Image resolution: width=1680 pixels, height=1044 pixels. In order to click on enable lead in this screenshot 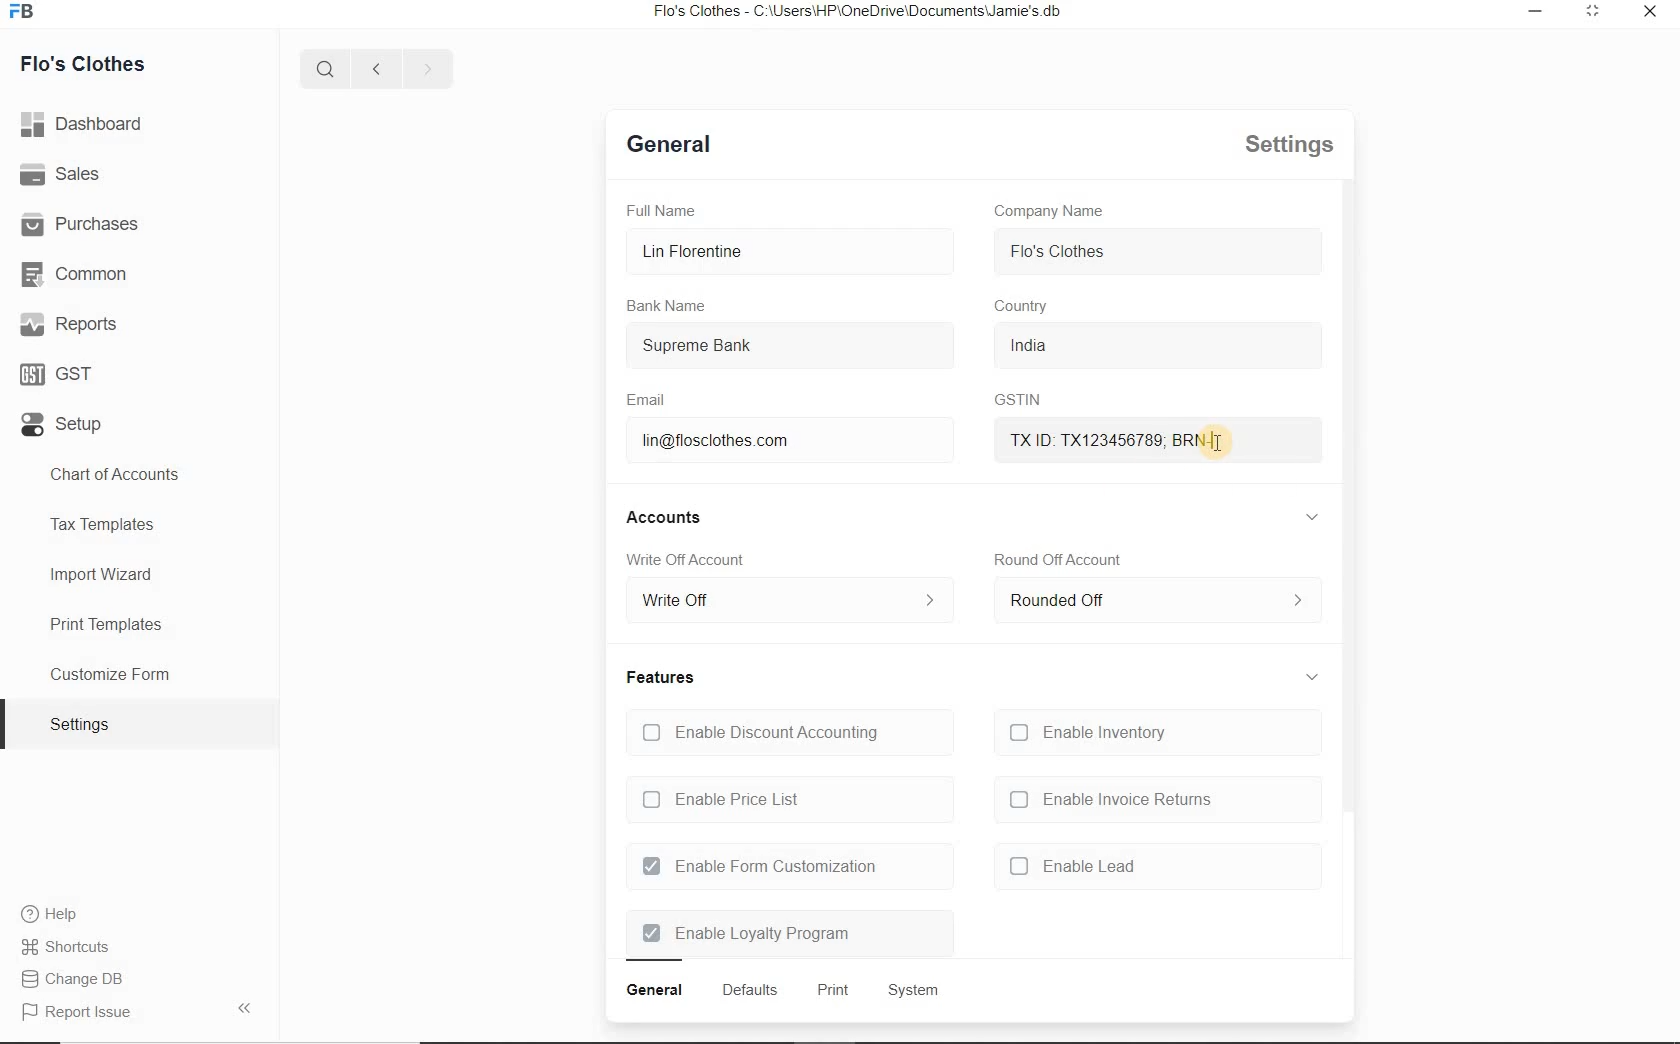, I will do `click(1073, 865)`.